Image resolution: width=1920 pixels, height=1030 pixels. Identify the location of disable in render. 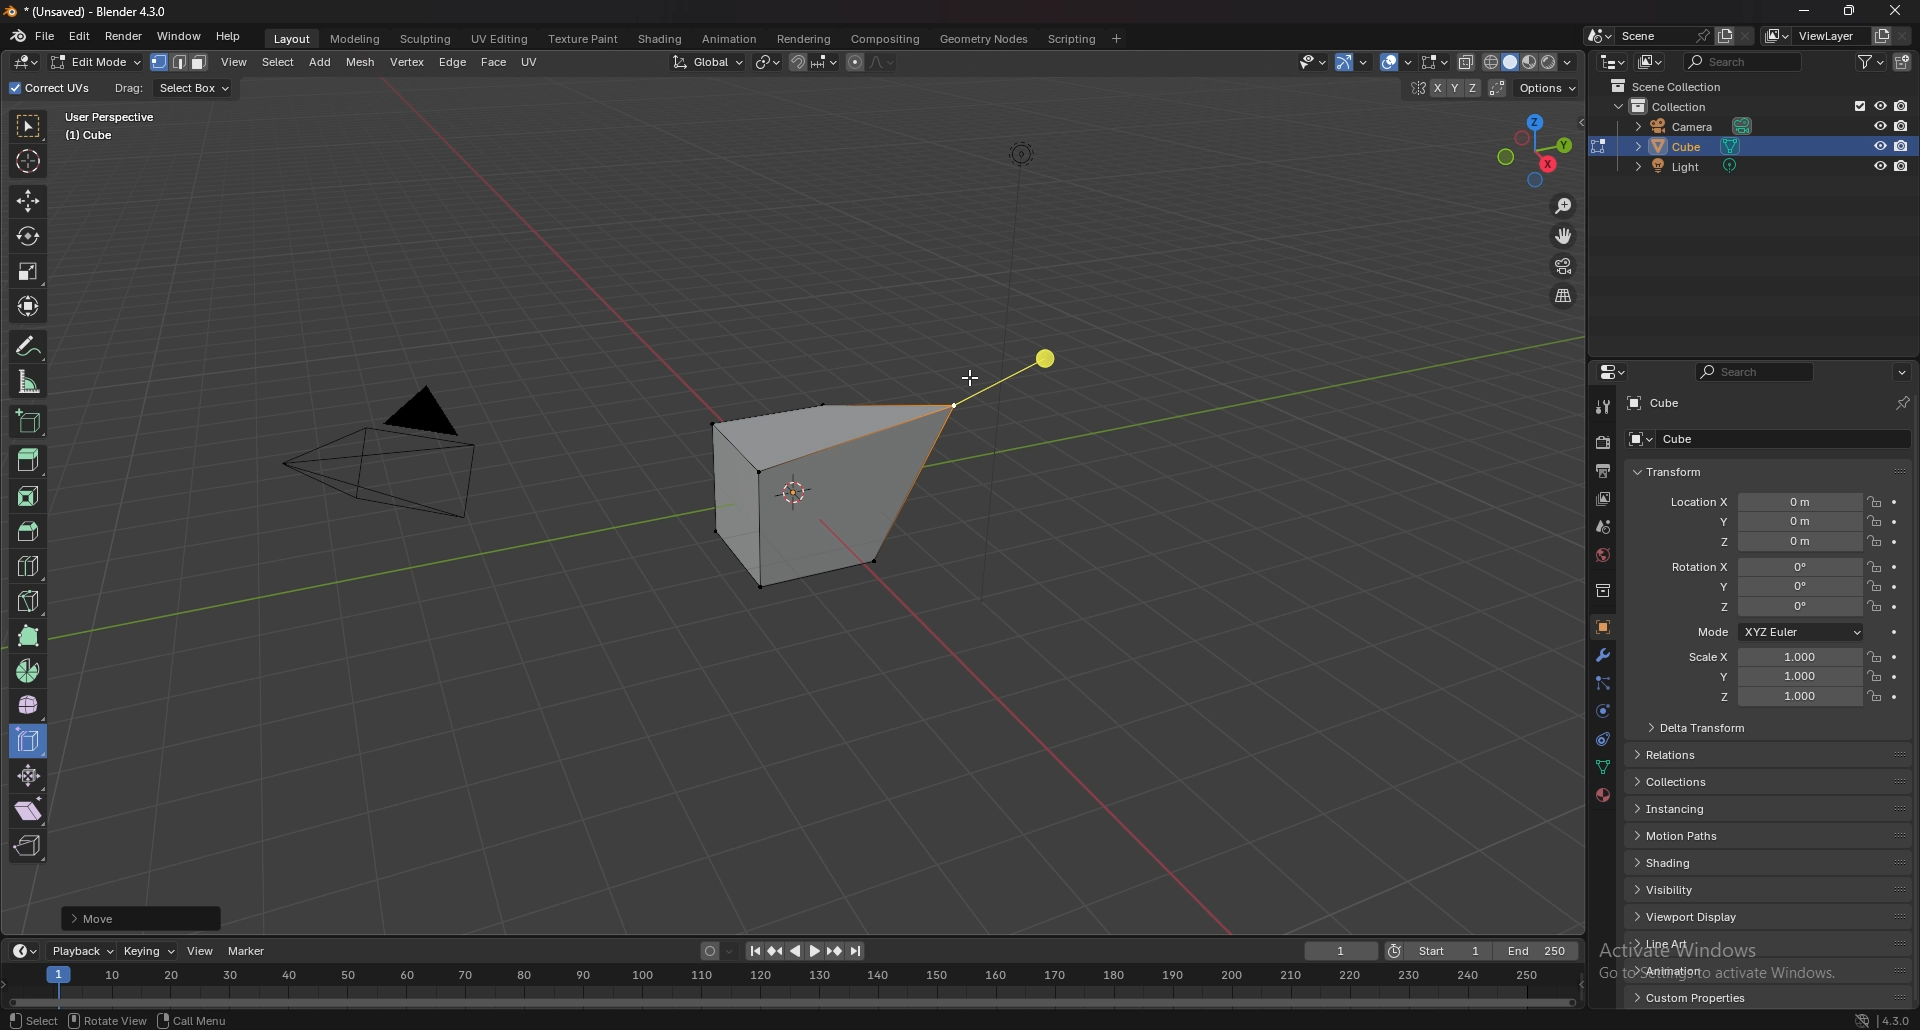
(1902, 106).